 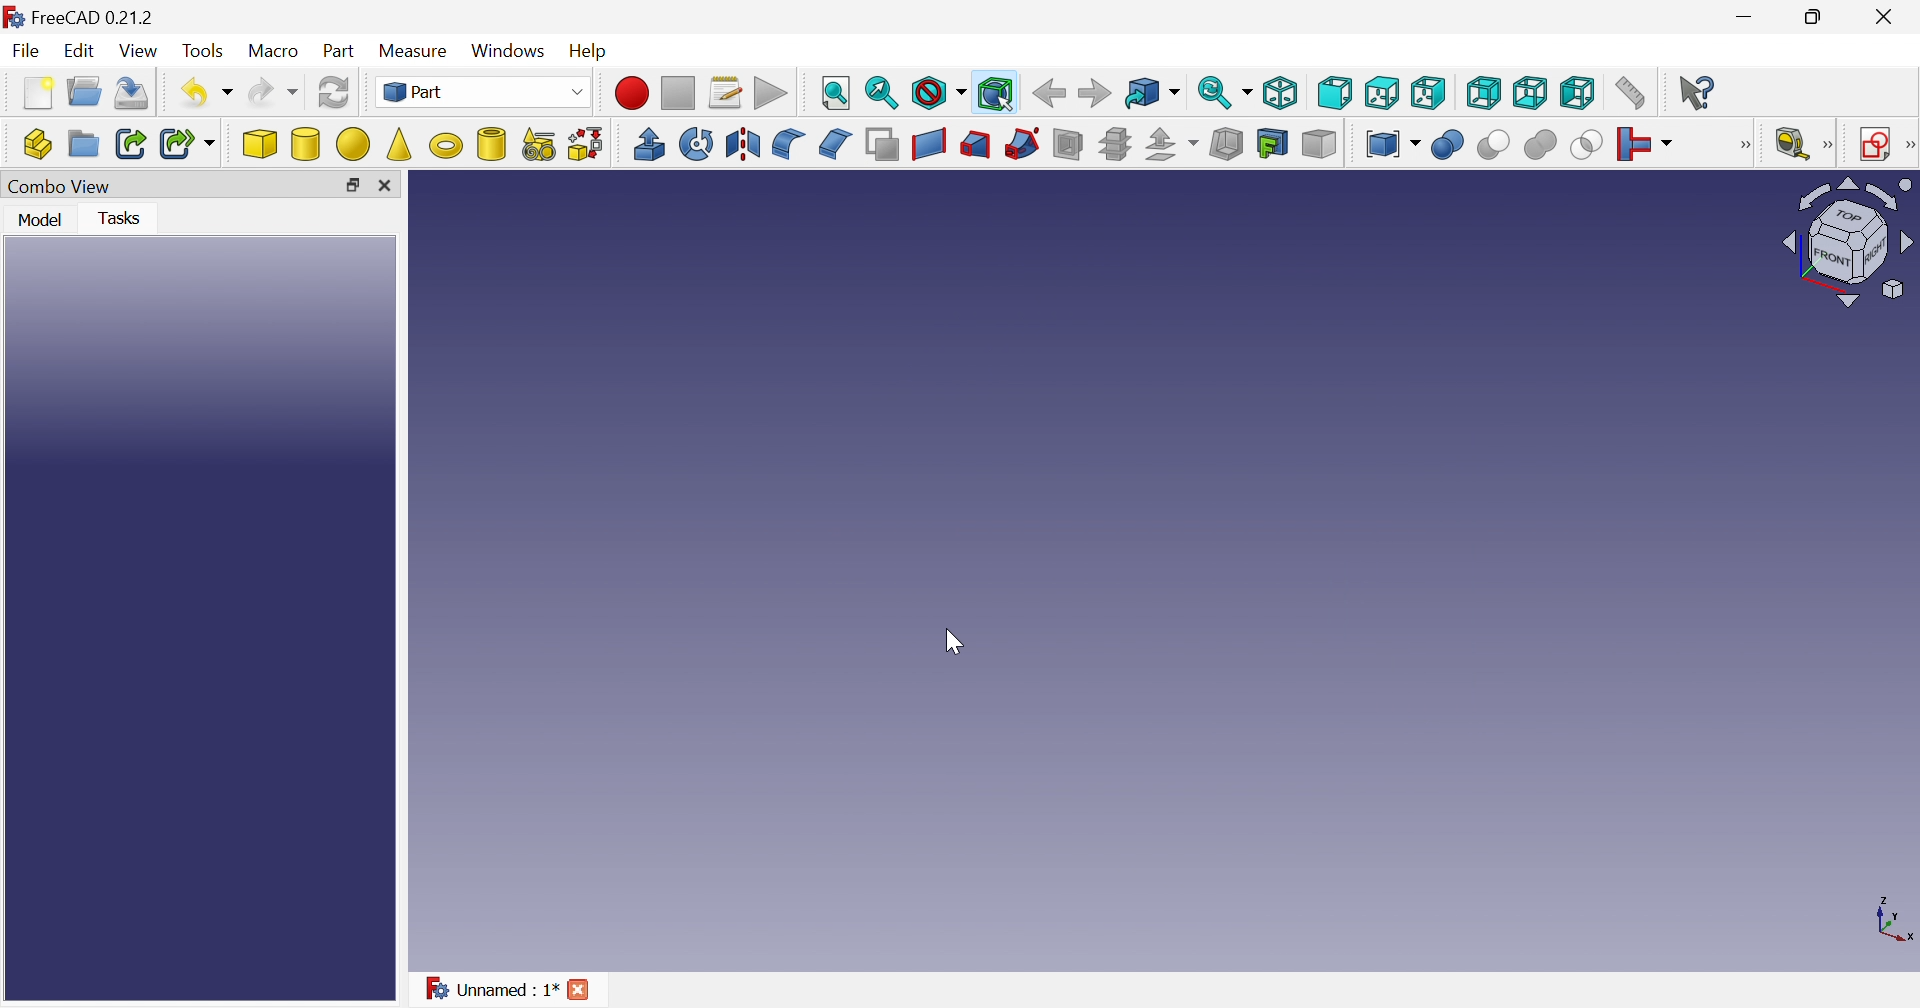 What do you see at coordinates (1889, 919) in the screenshot?
I see `x, y axis` at bounding box center [1889, 919].